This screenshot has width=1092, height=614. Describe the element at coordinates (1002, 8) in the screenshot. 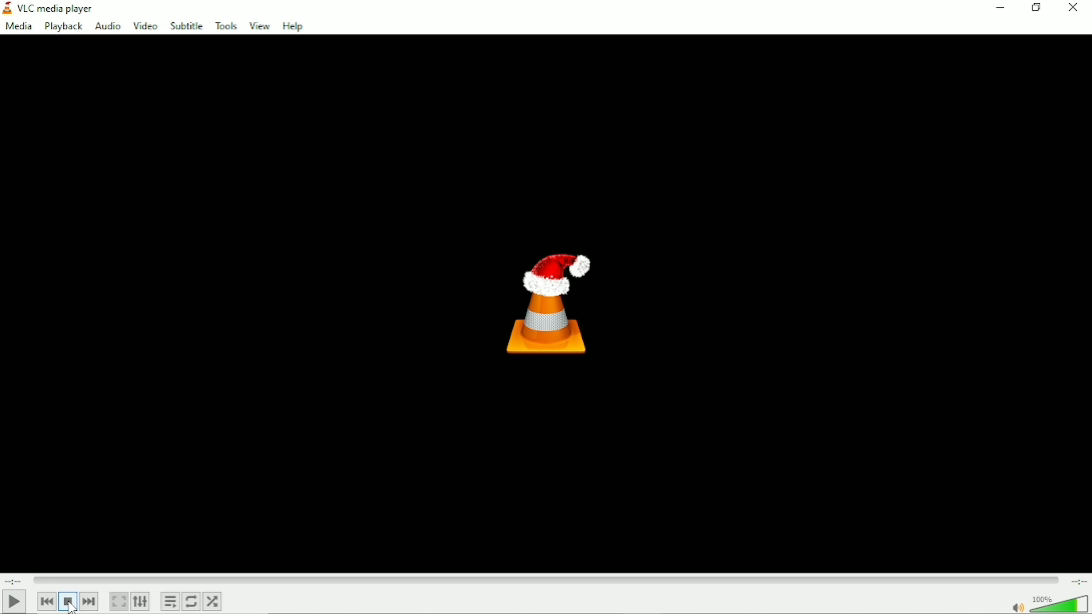

I see `Minimize` at that location.